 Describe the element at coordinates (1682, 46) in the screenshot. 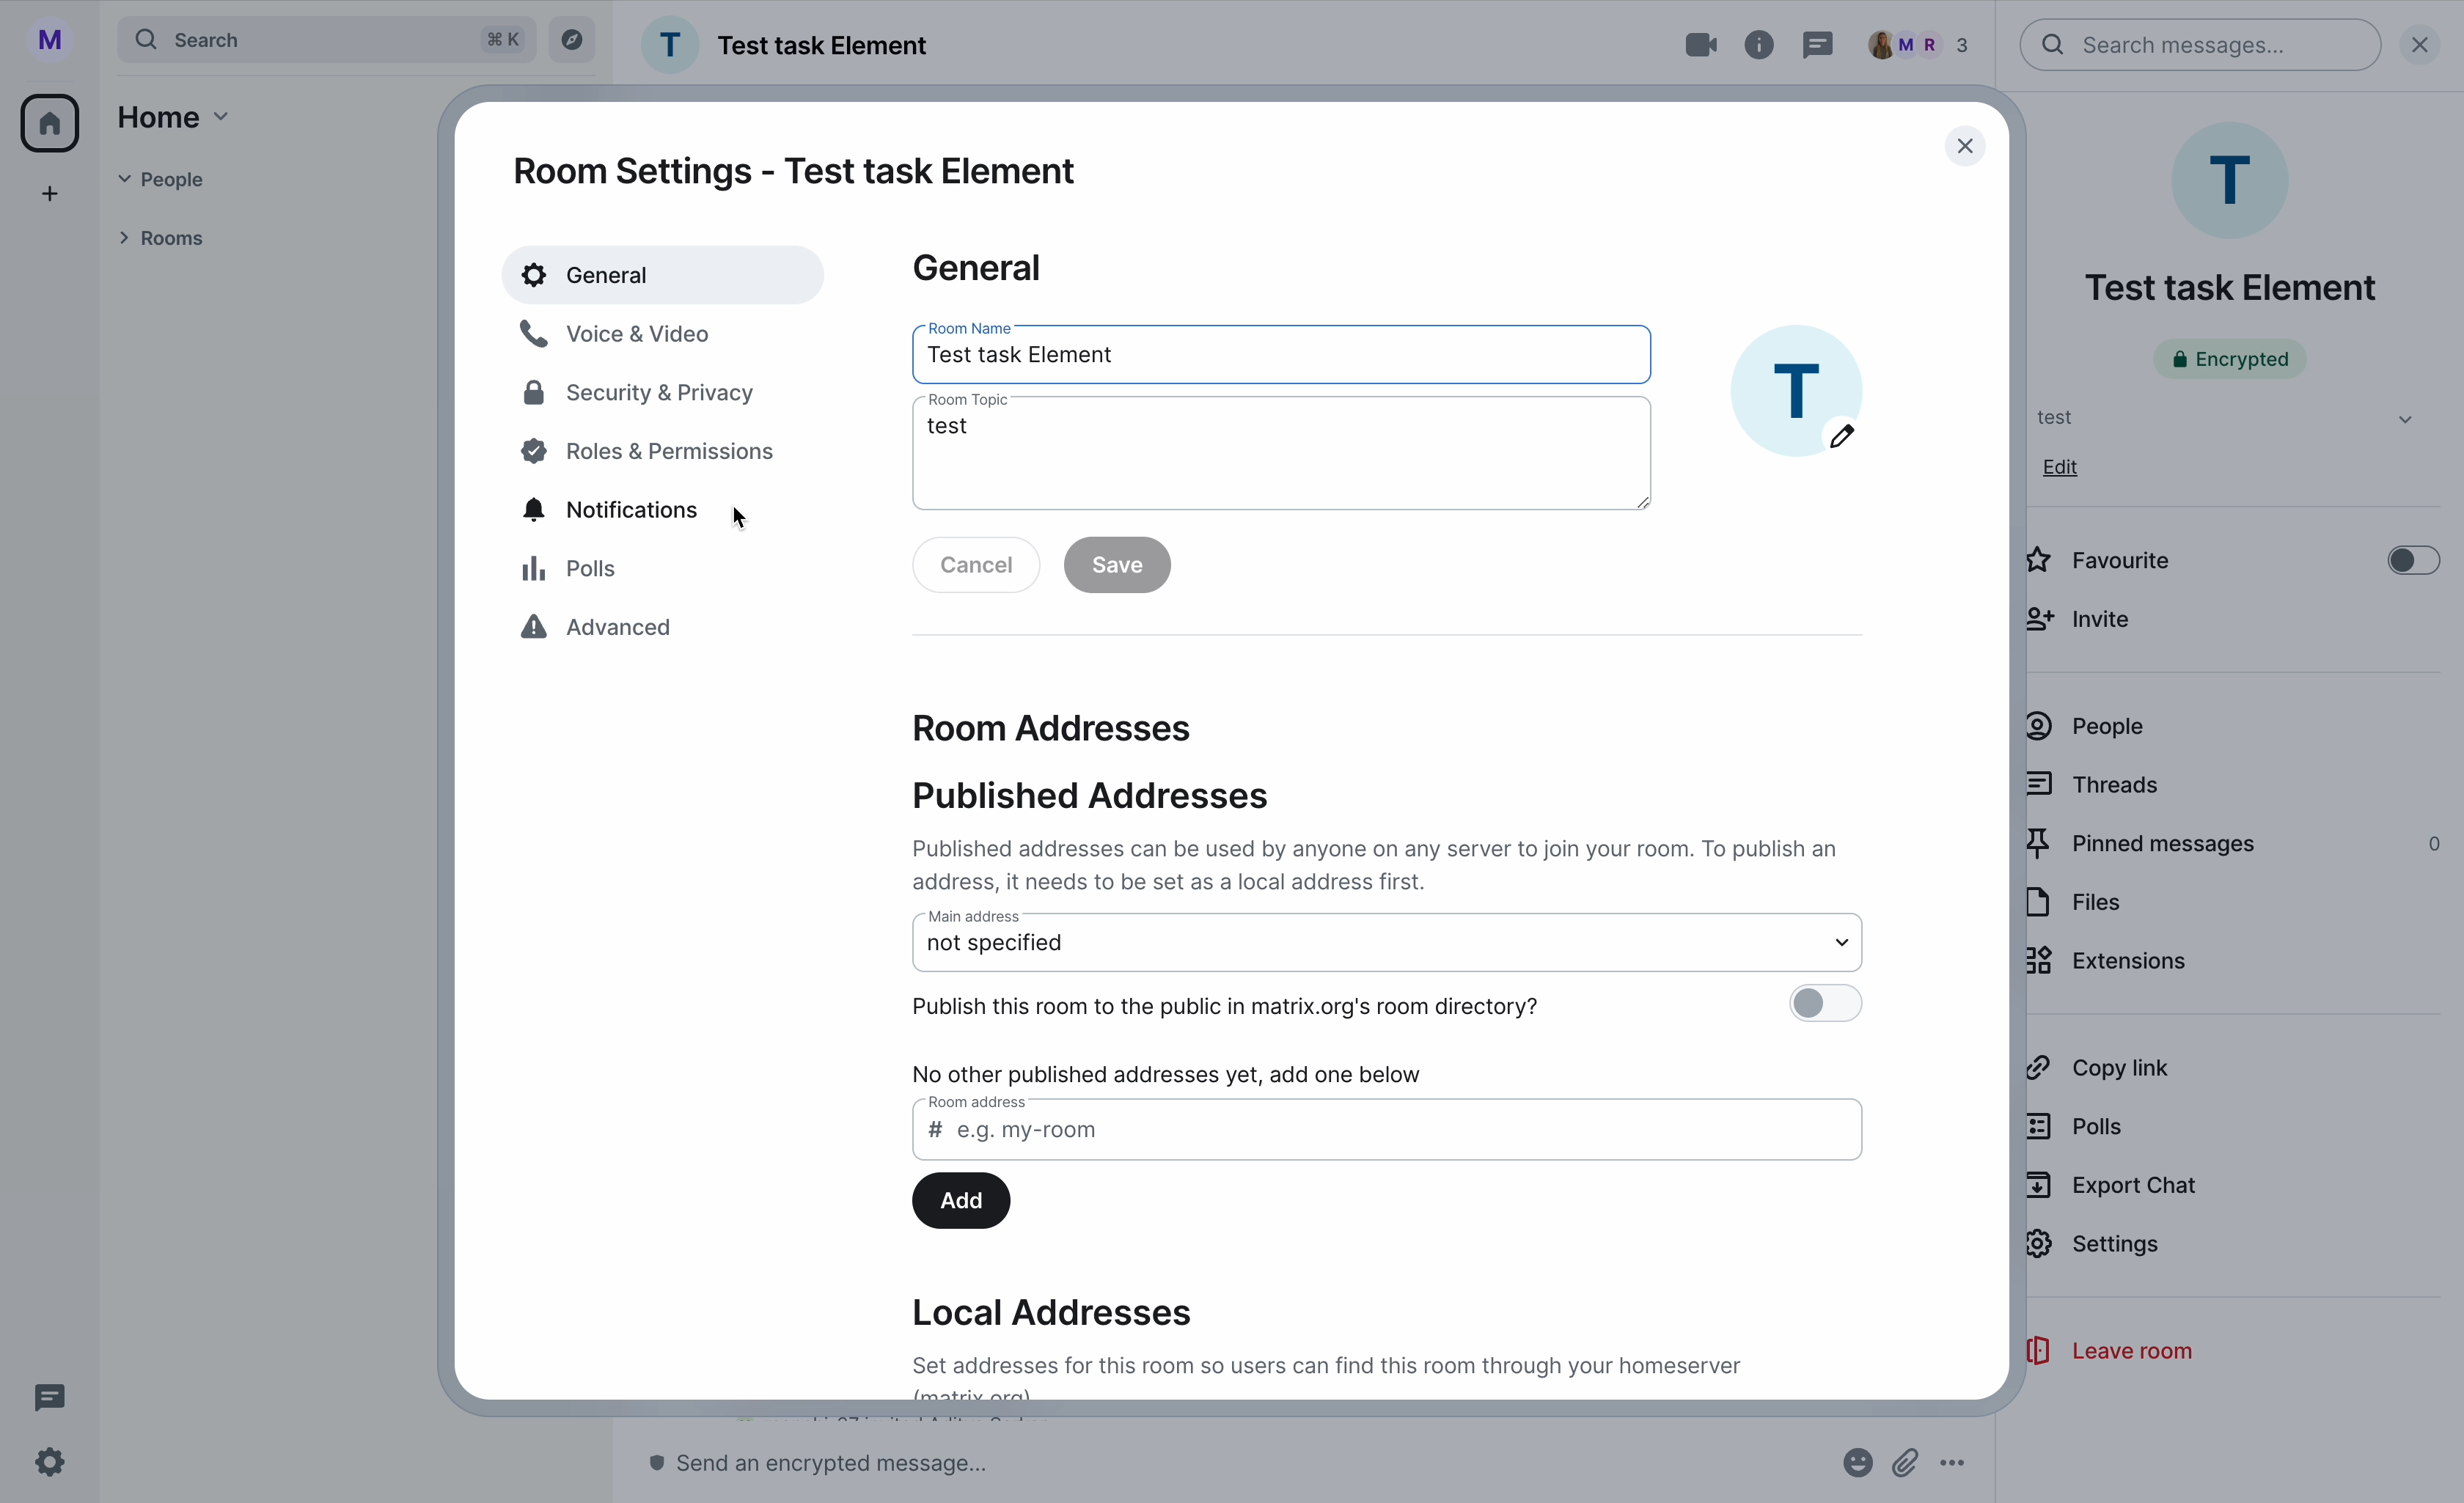

I see `video call` at that location.